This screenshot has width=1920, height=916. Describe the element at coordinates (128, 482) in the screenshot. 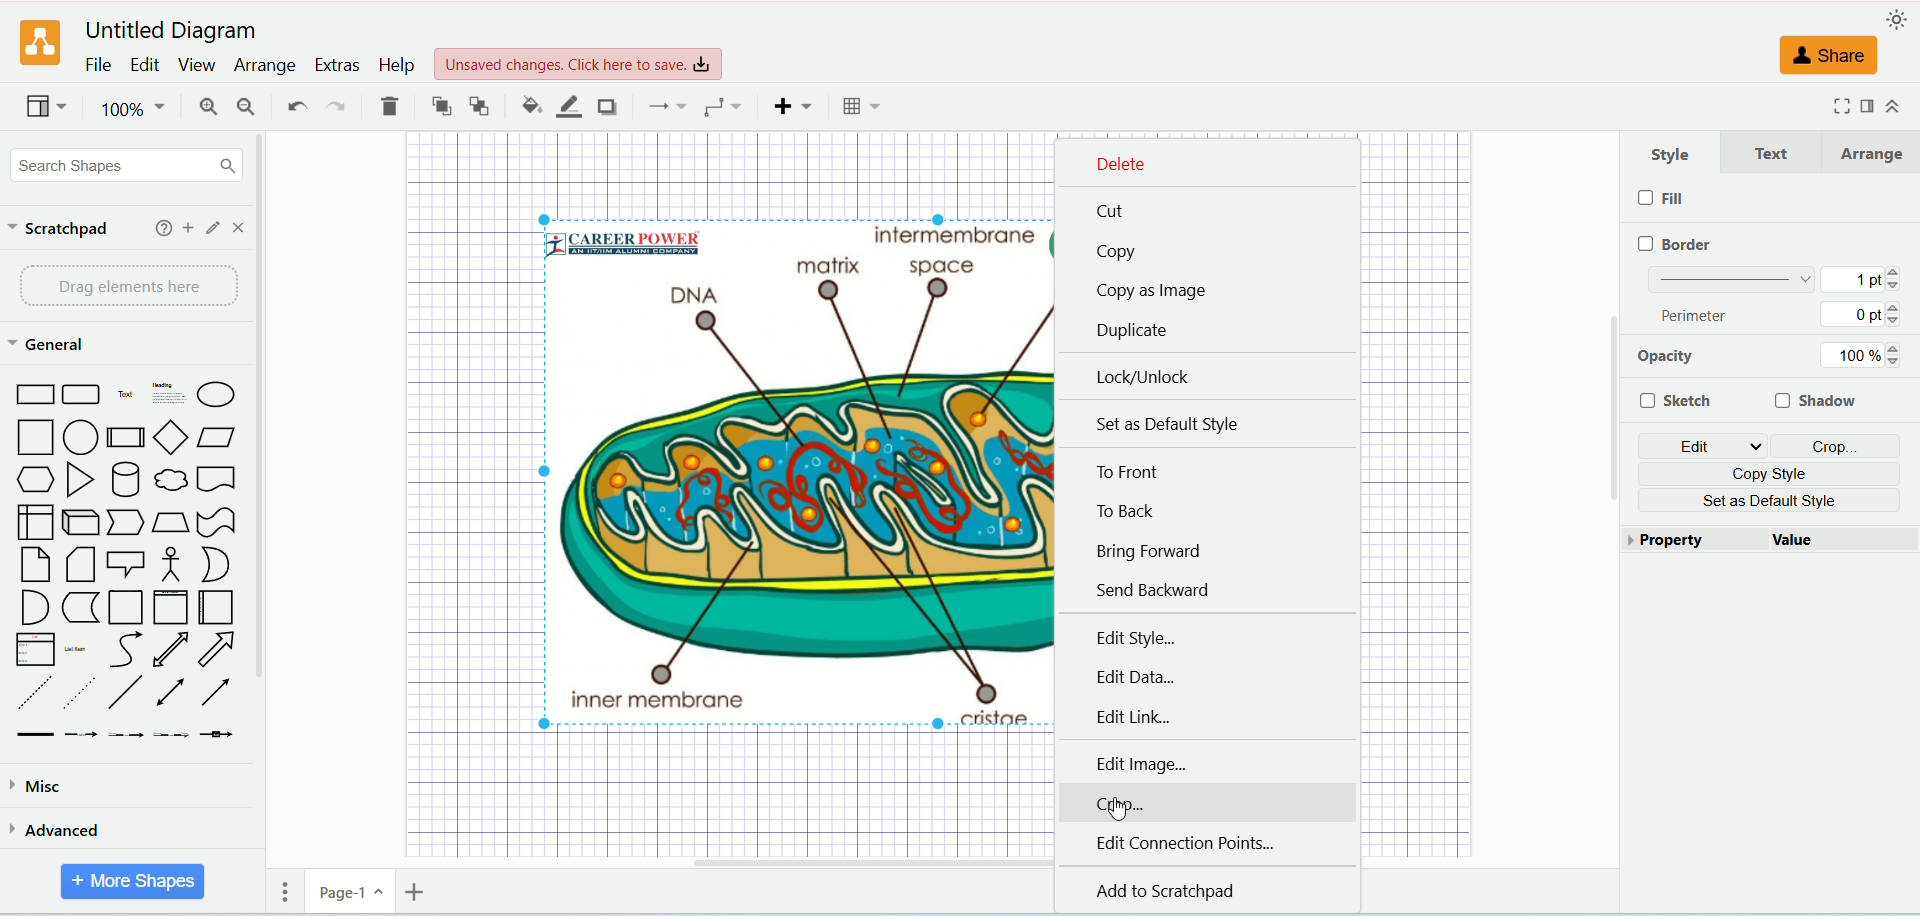

I see `Cylinder` at that location.